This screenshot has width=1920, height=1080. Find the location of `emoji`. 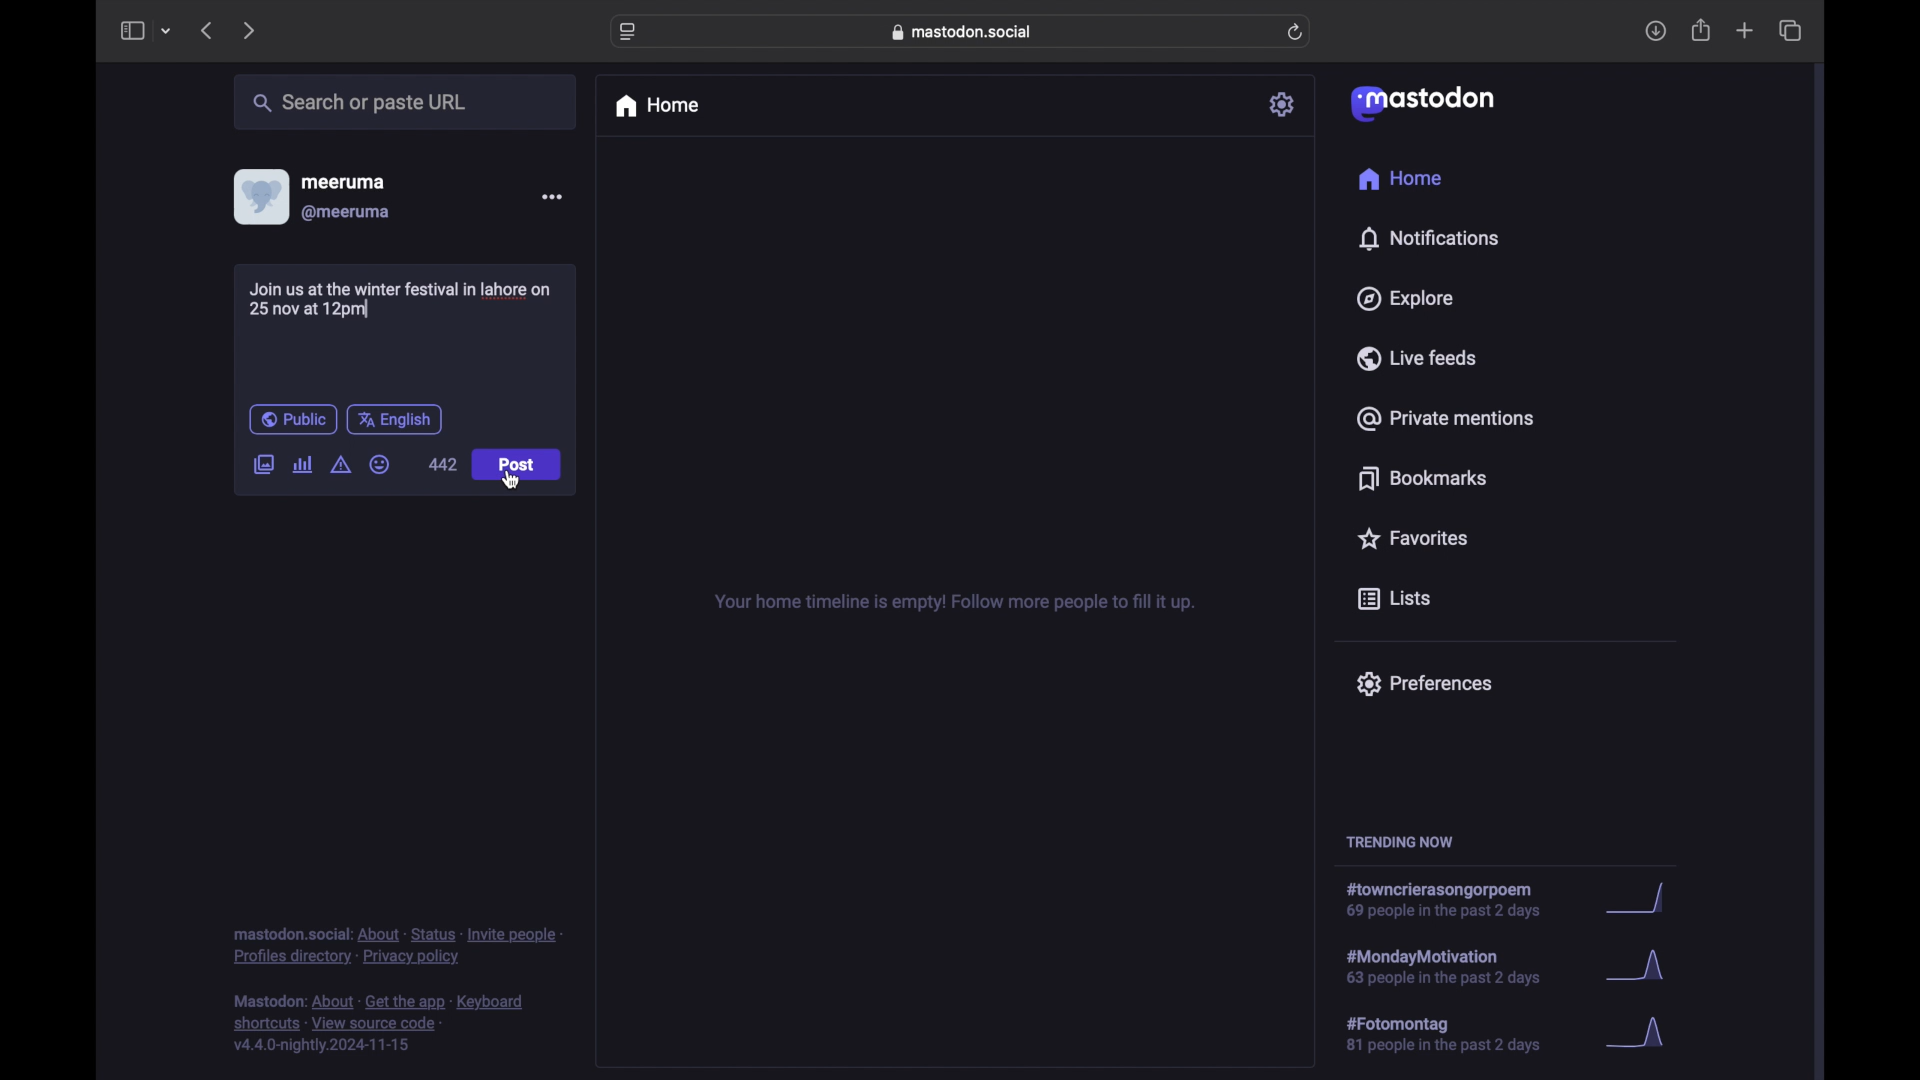

emoji is located at coordinates (380, 465).